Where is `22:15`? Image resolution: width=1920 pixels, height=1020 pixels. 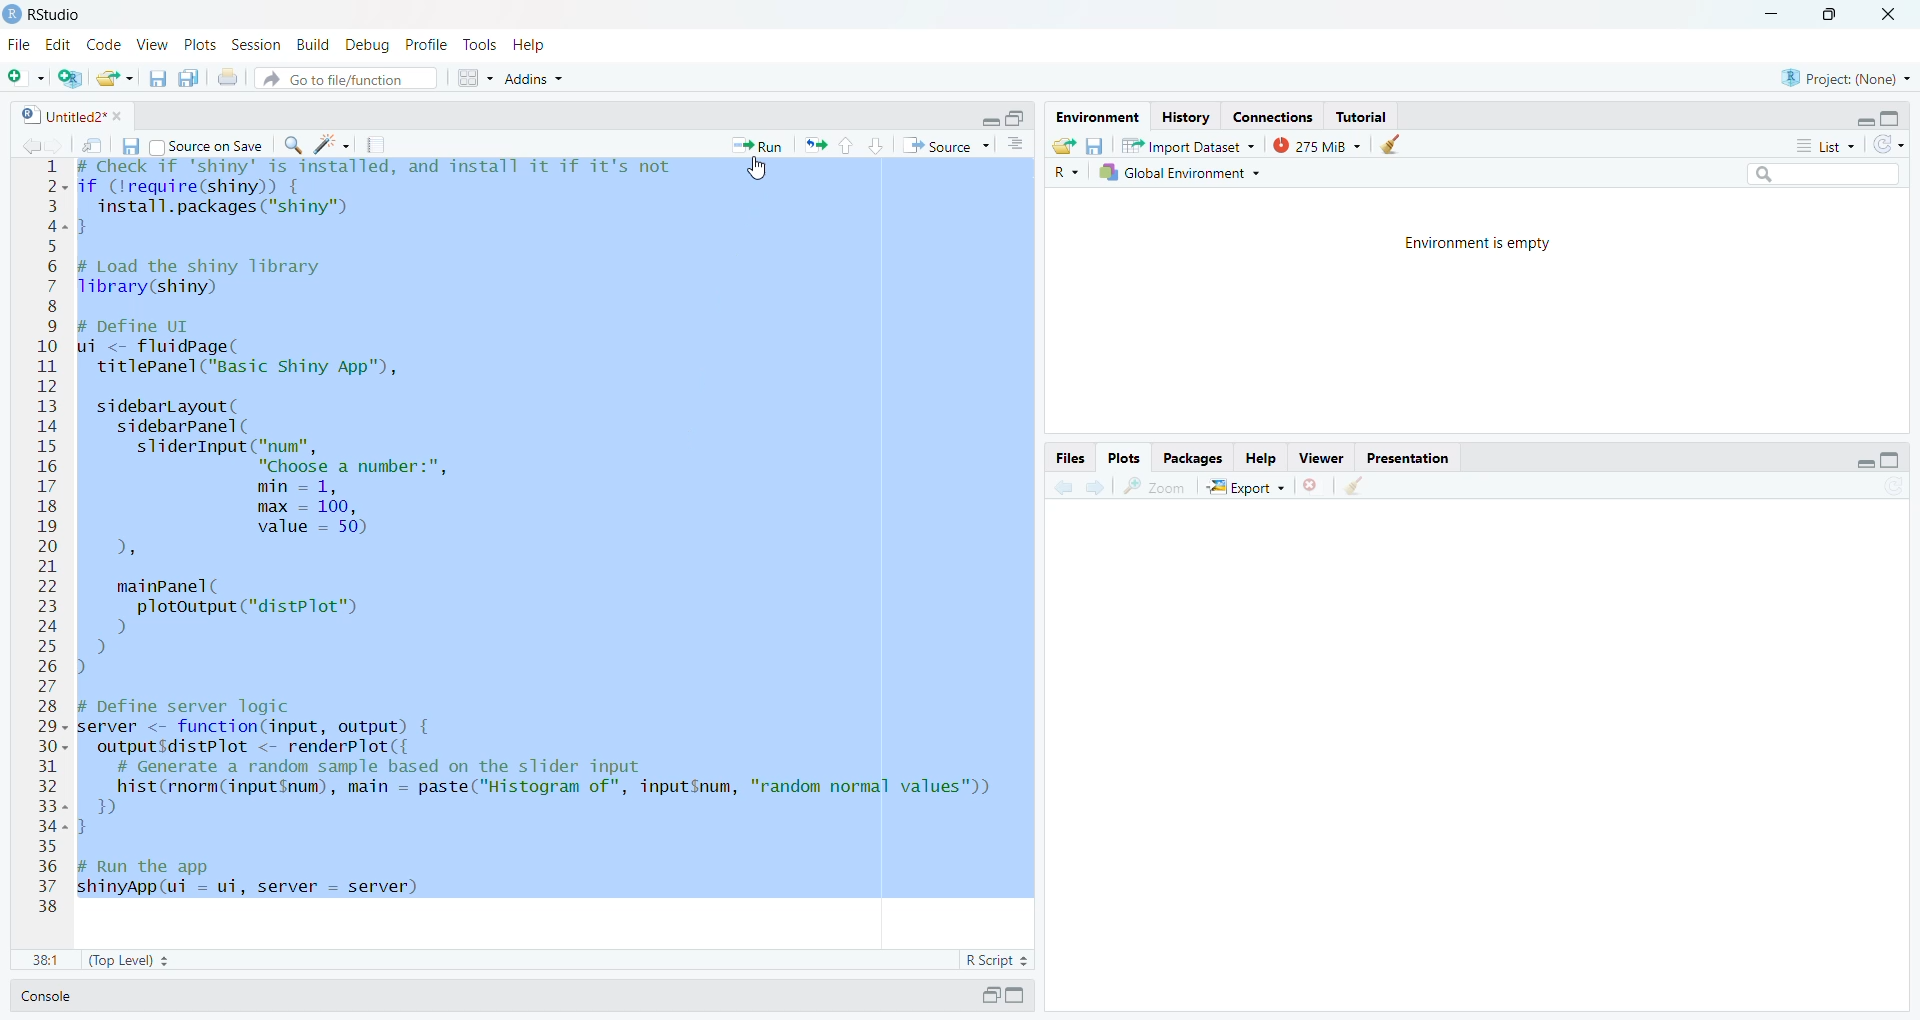 22:15 is located at coordinates (46, 960).